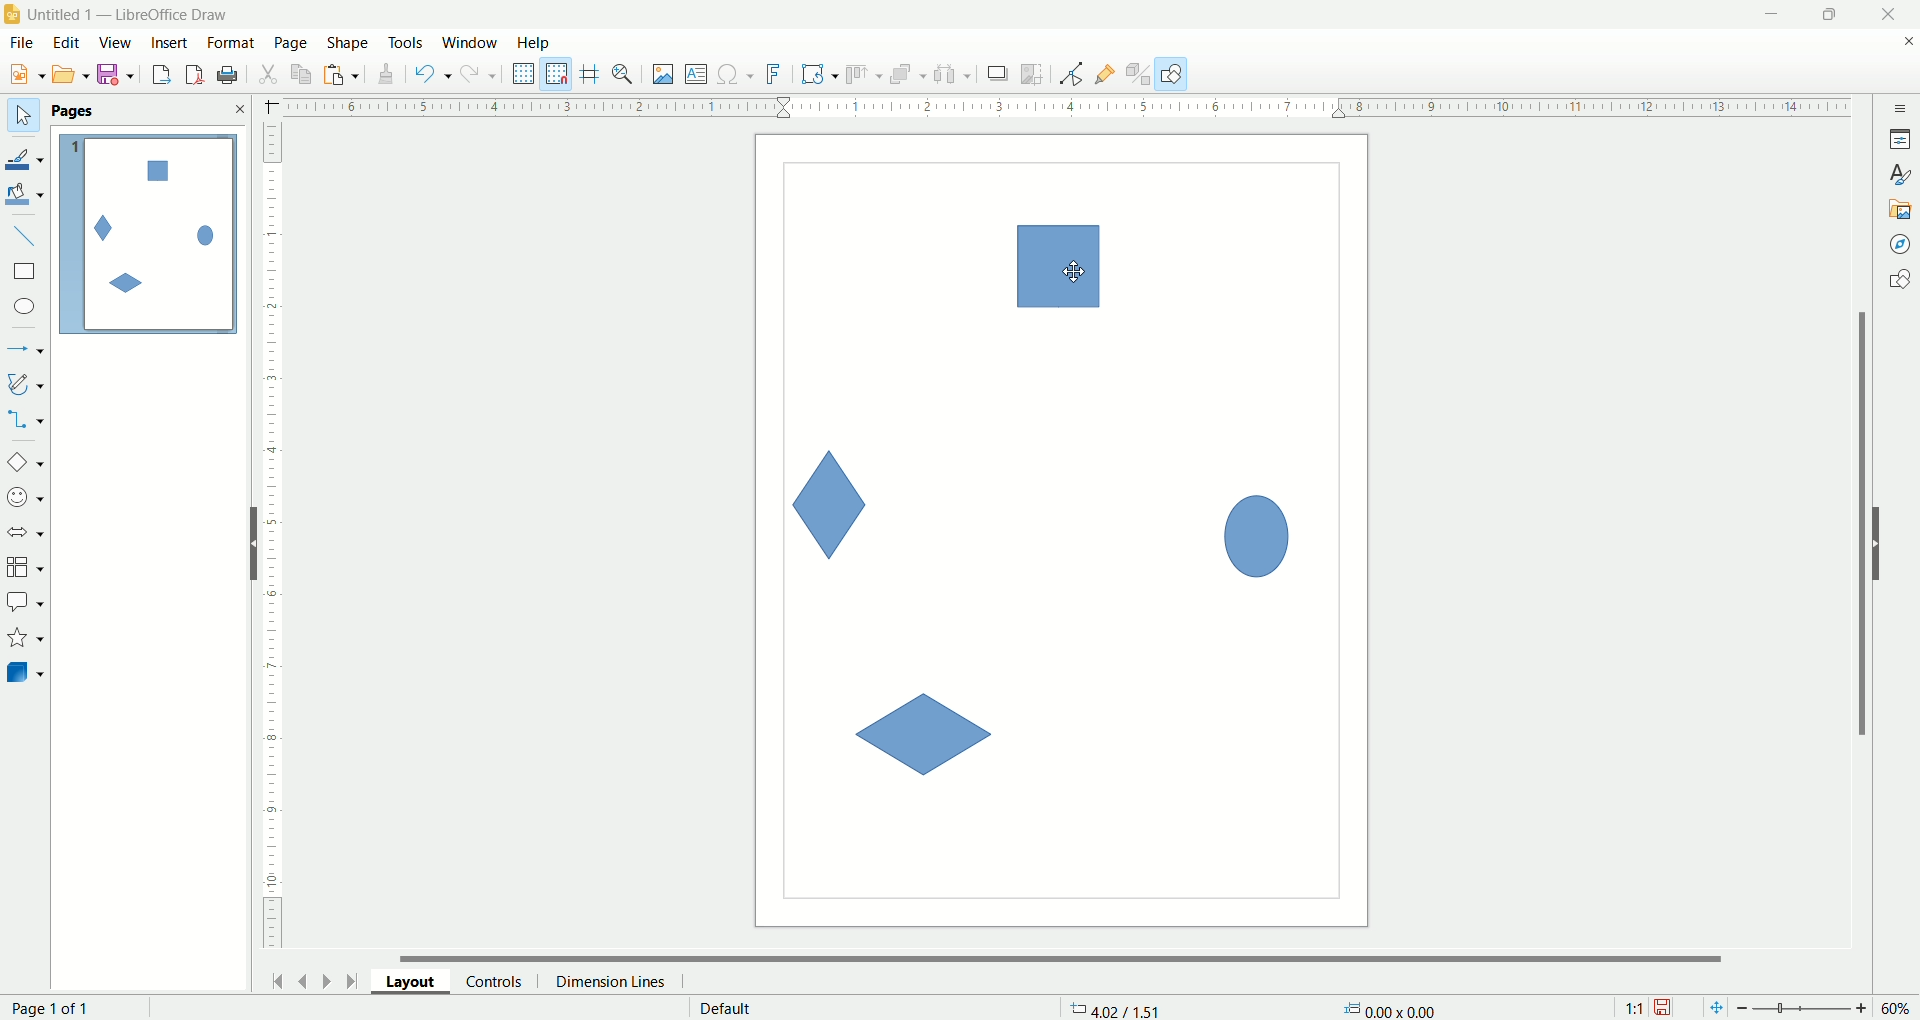 The height and width of the screenshot is (1020, 1920). I want to click on crop image, so click(1033, 74).